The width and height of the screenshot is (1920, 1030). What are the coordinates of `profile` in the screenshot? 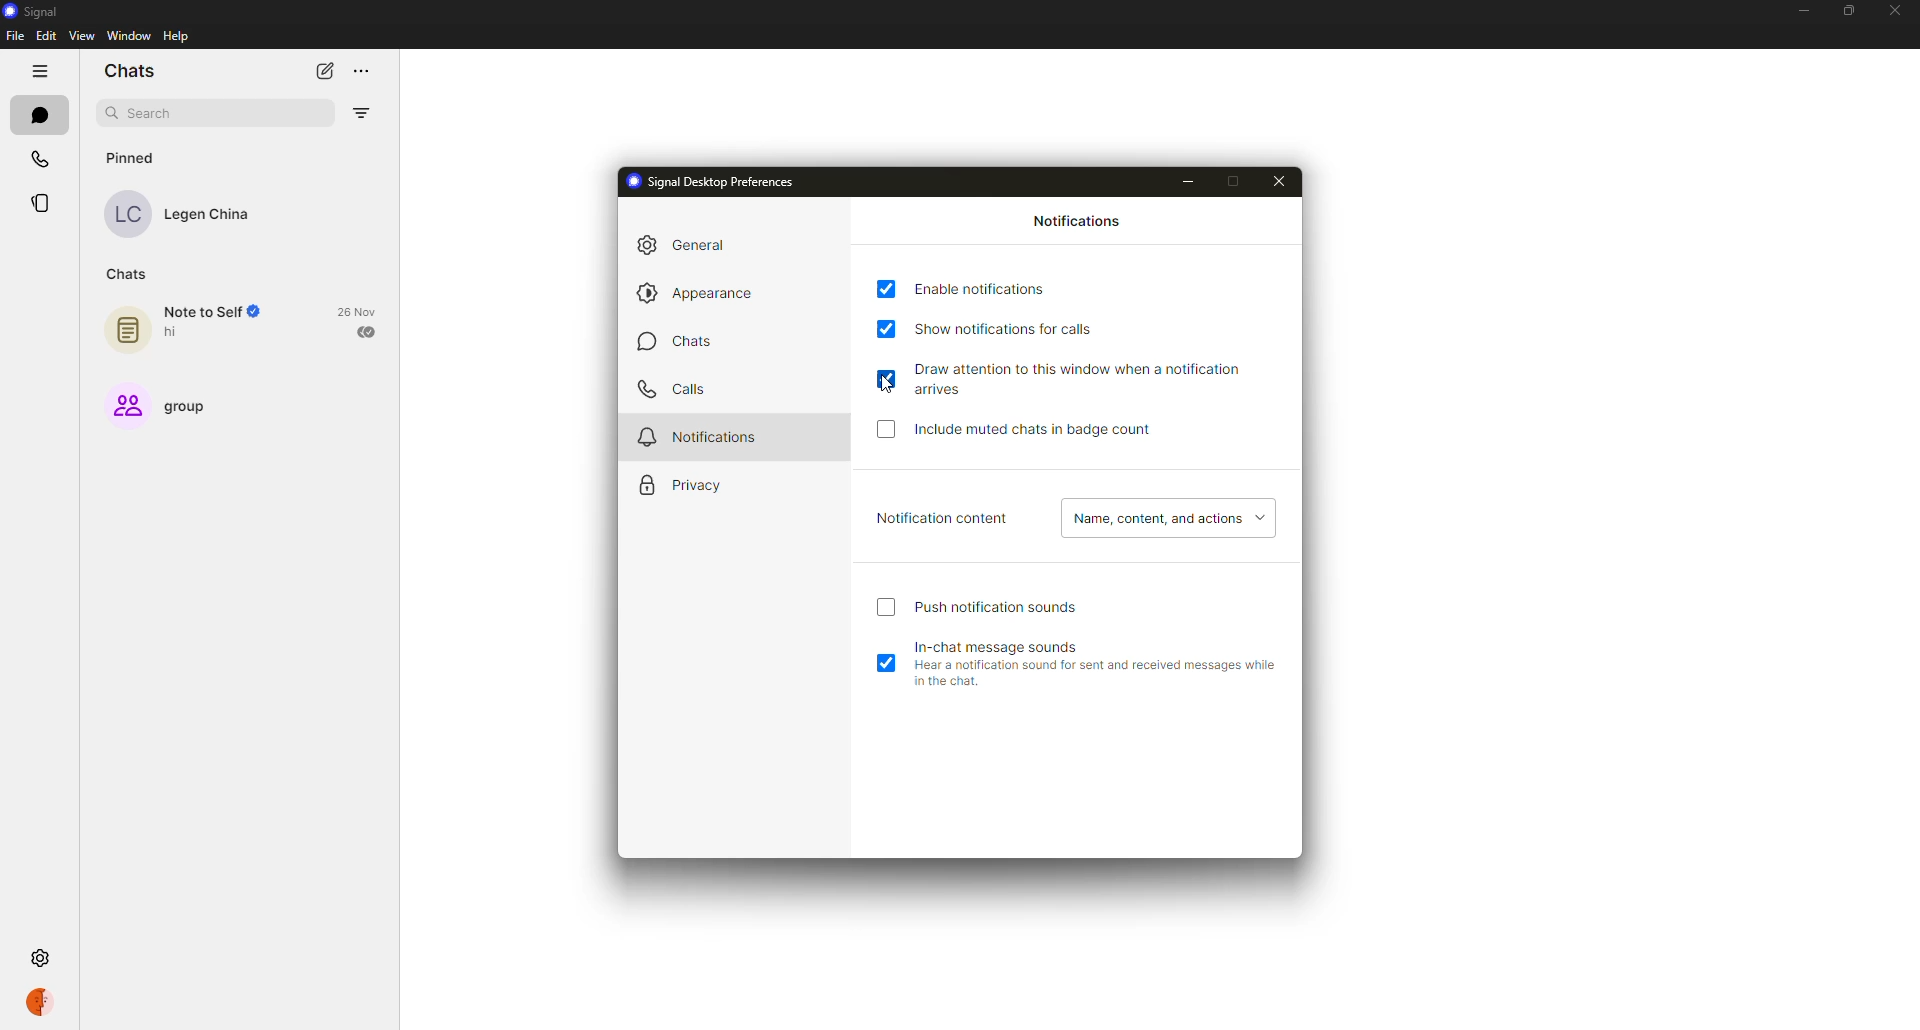 It's located at (46, 1001).